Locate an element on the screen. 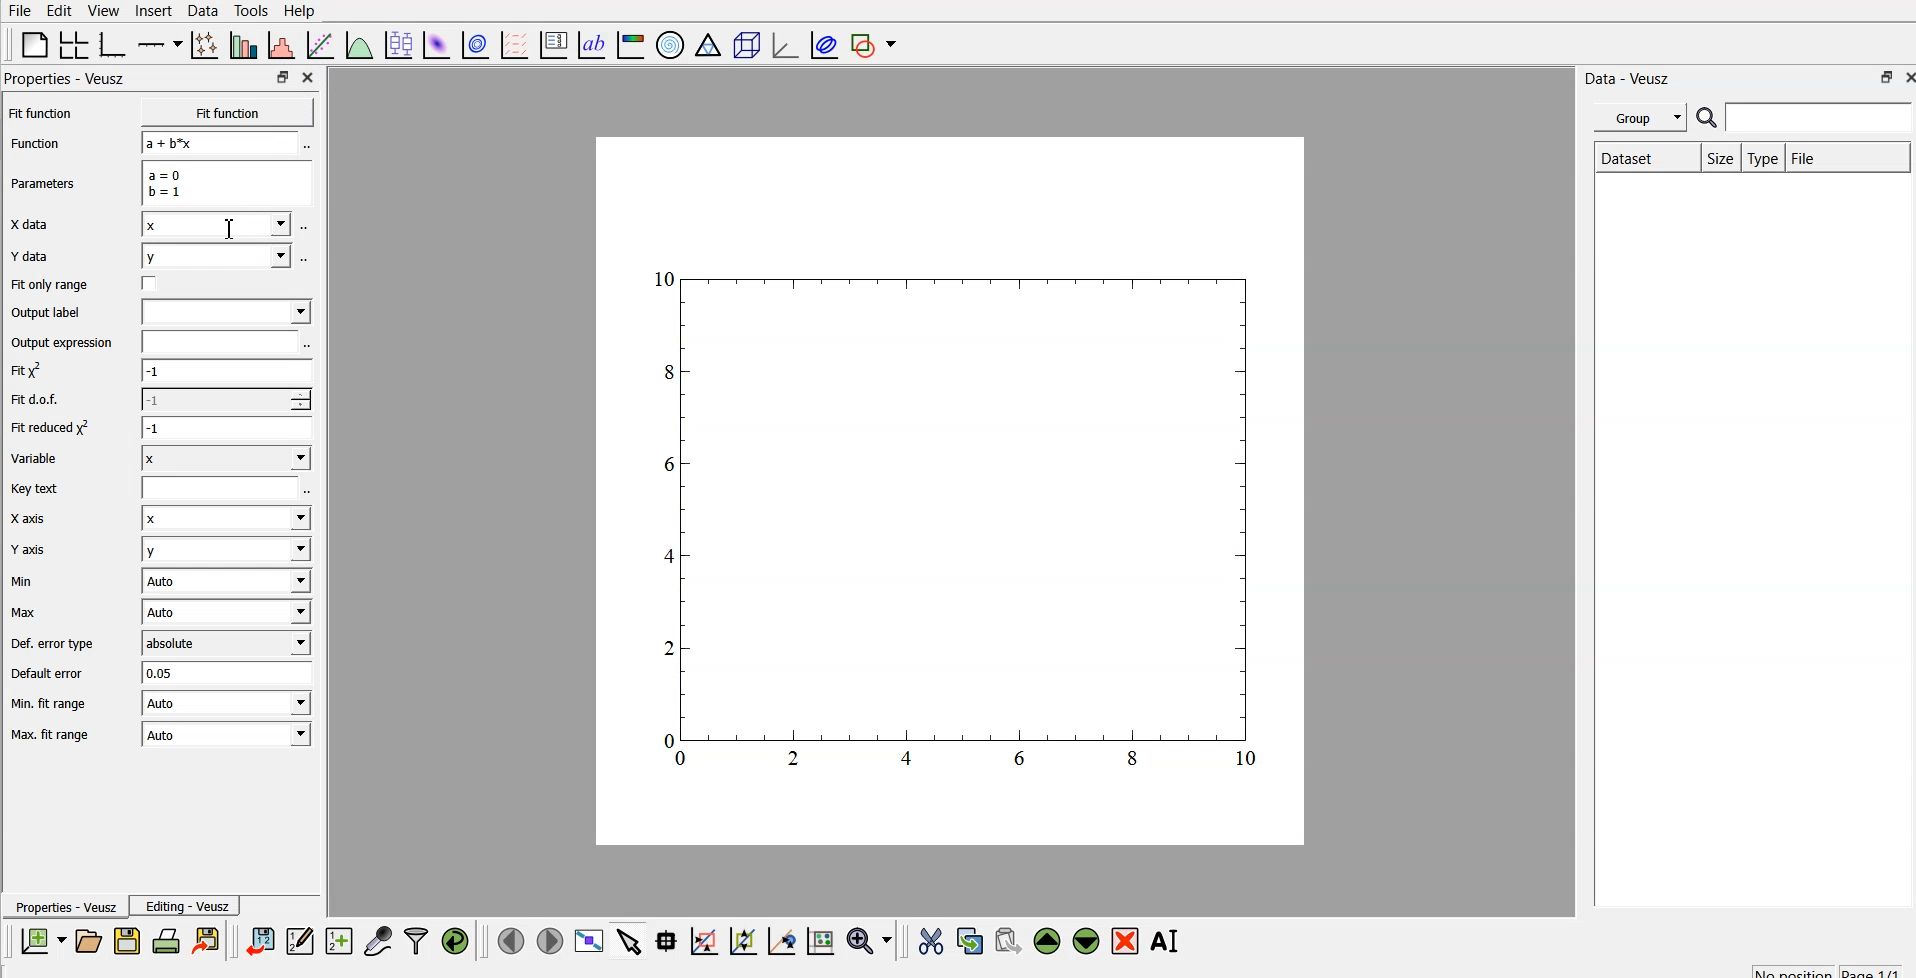 This screenshot has width=1916, height=978. file is located at coordinates (17, 10).